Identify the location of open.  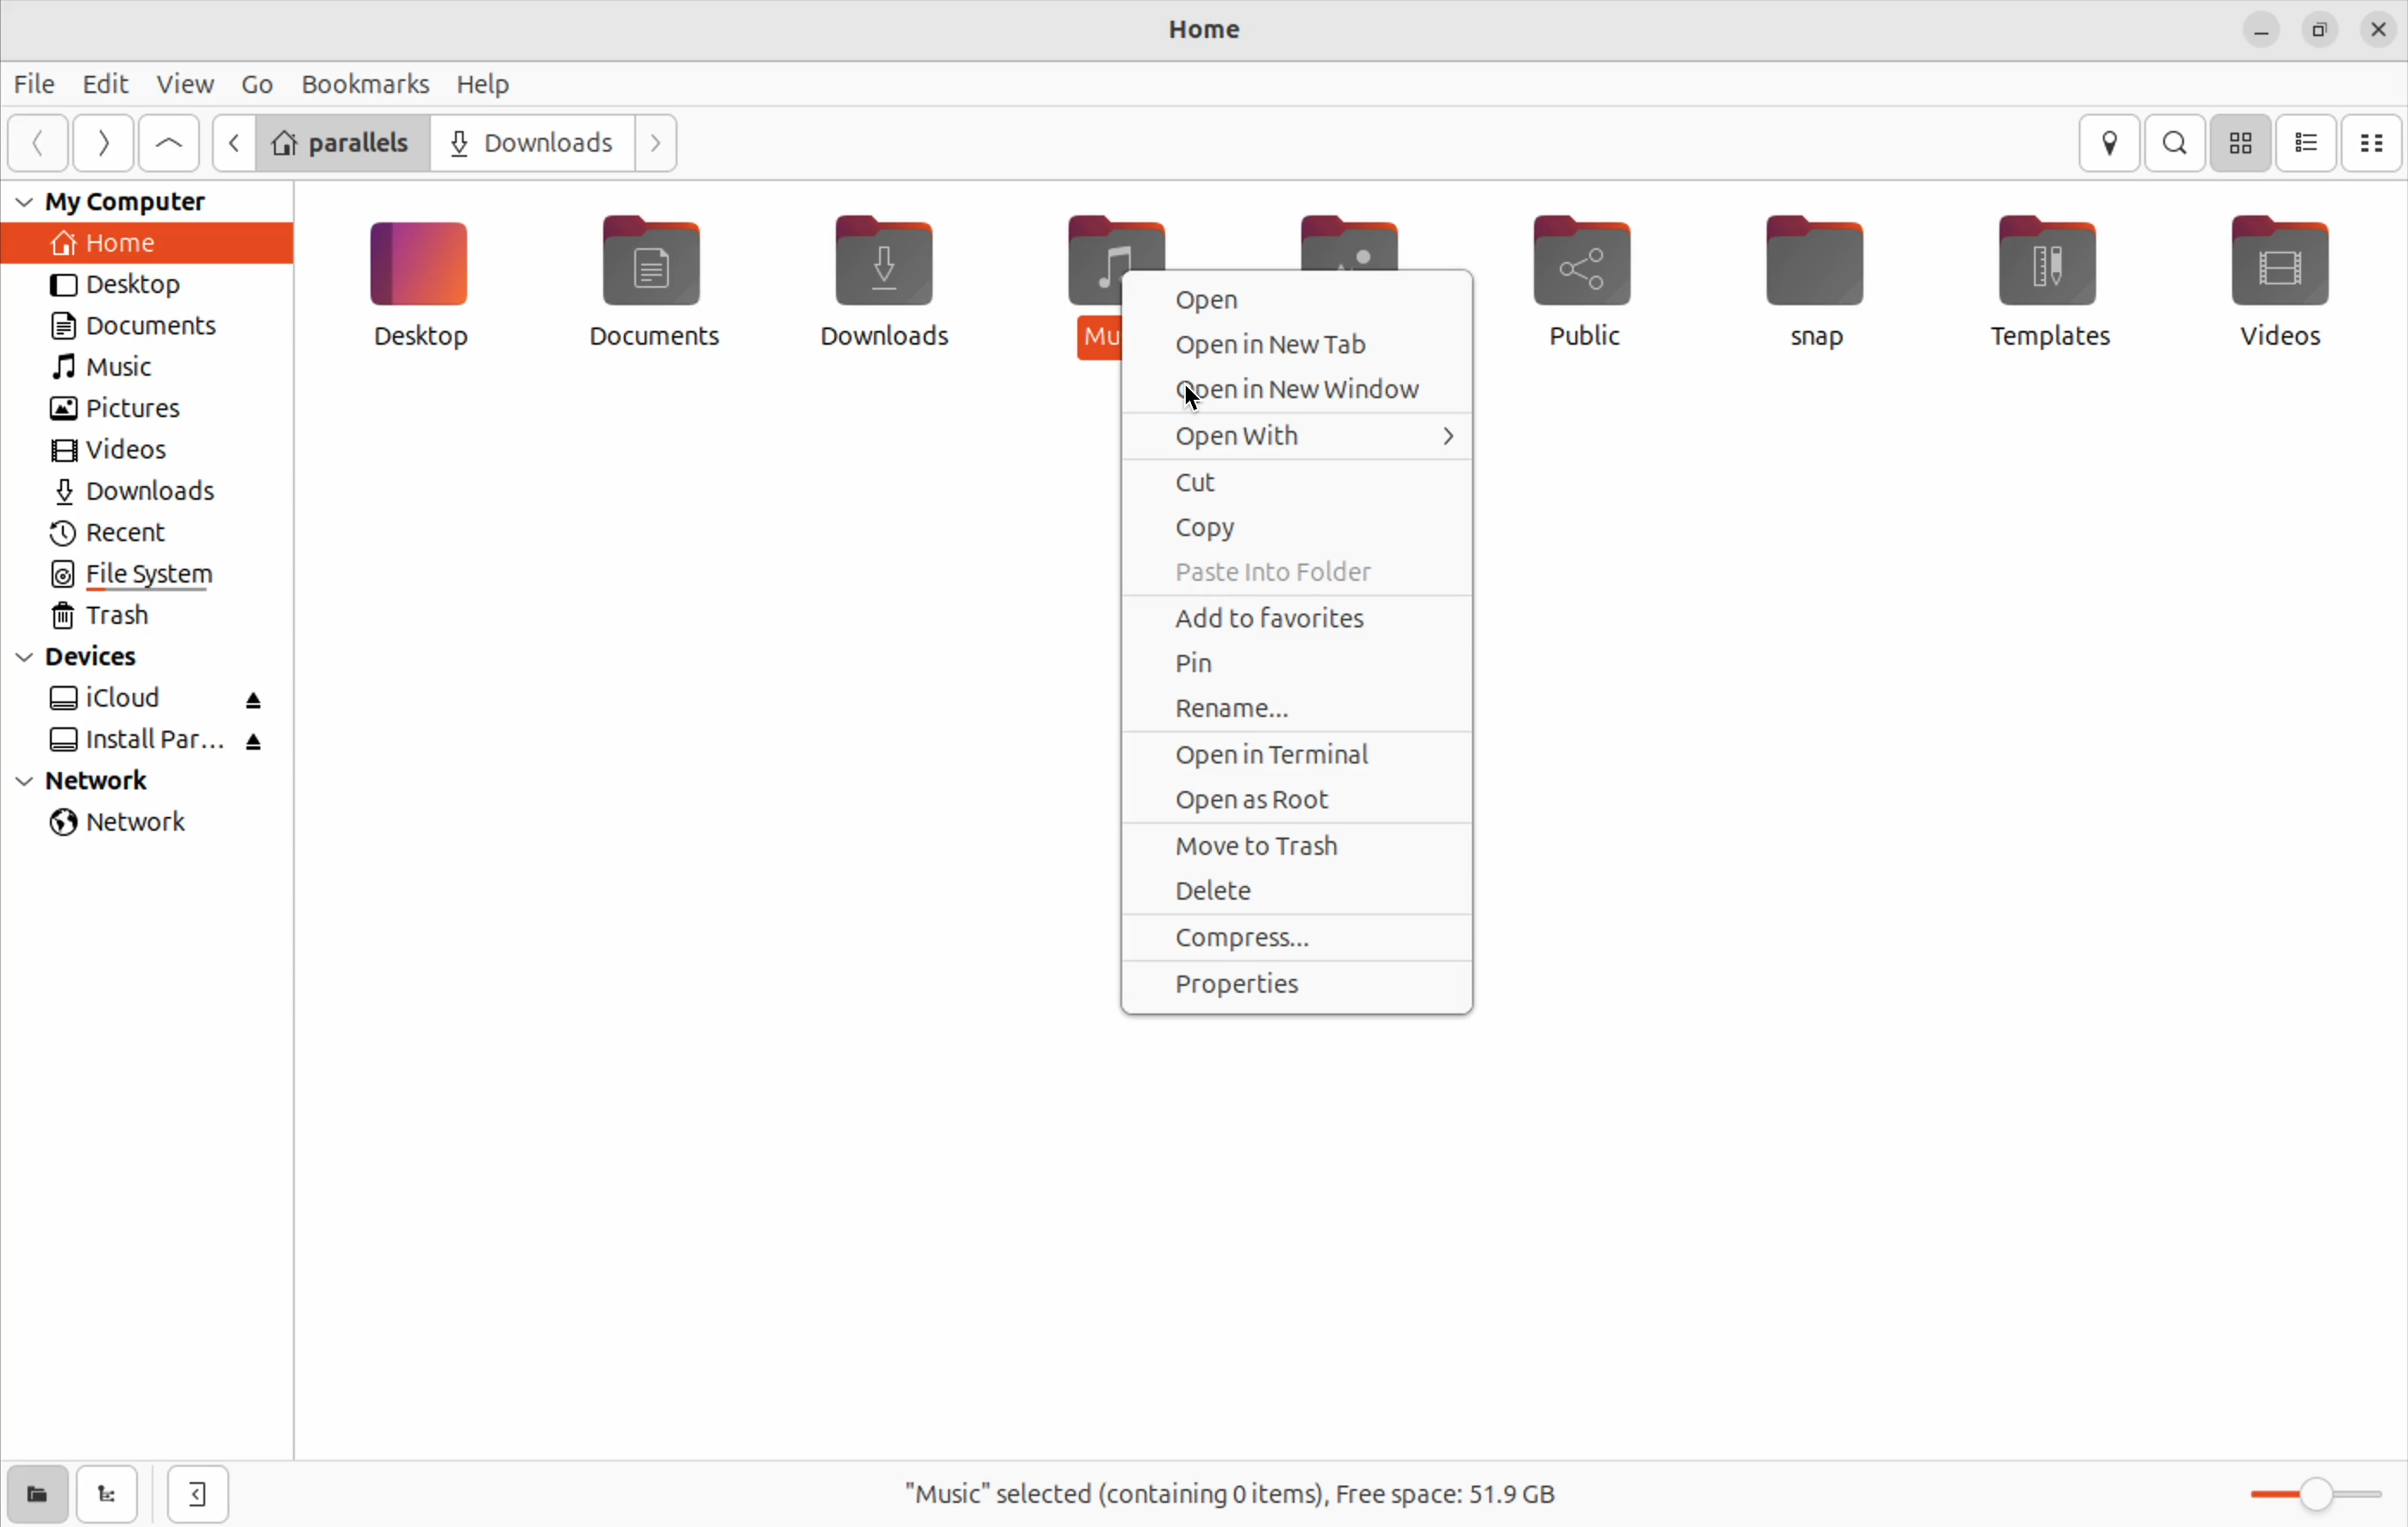
(1296, 299).